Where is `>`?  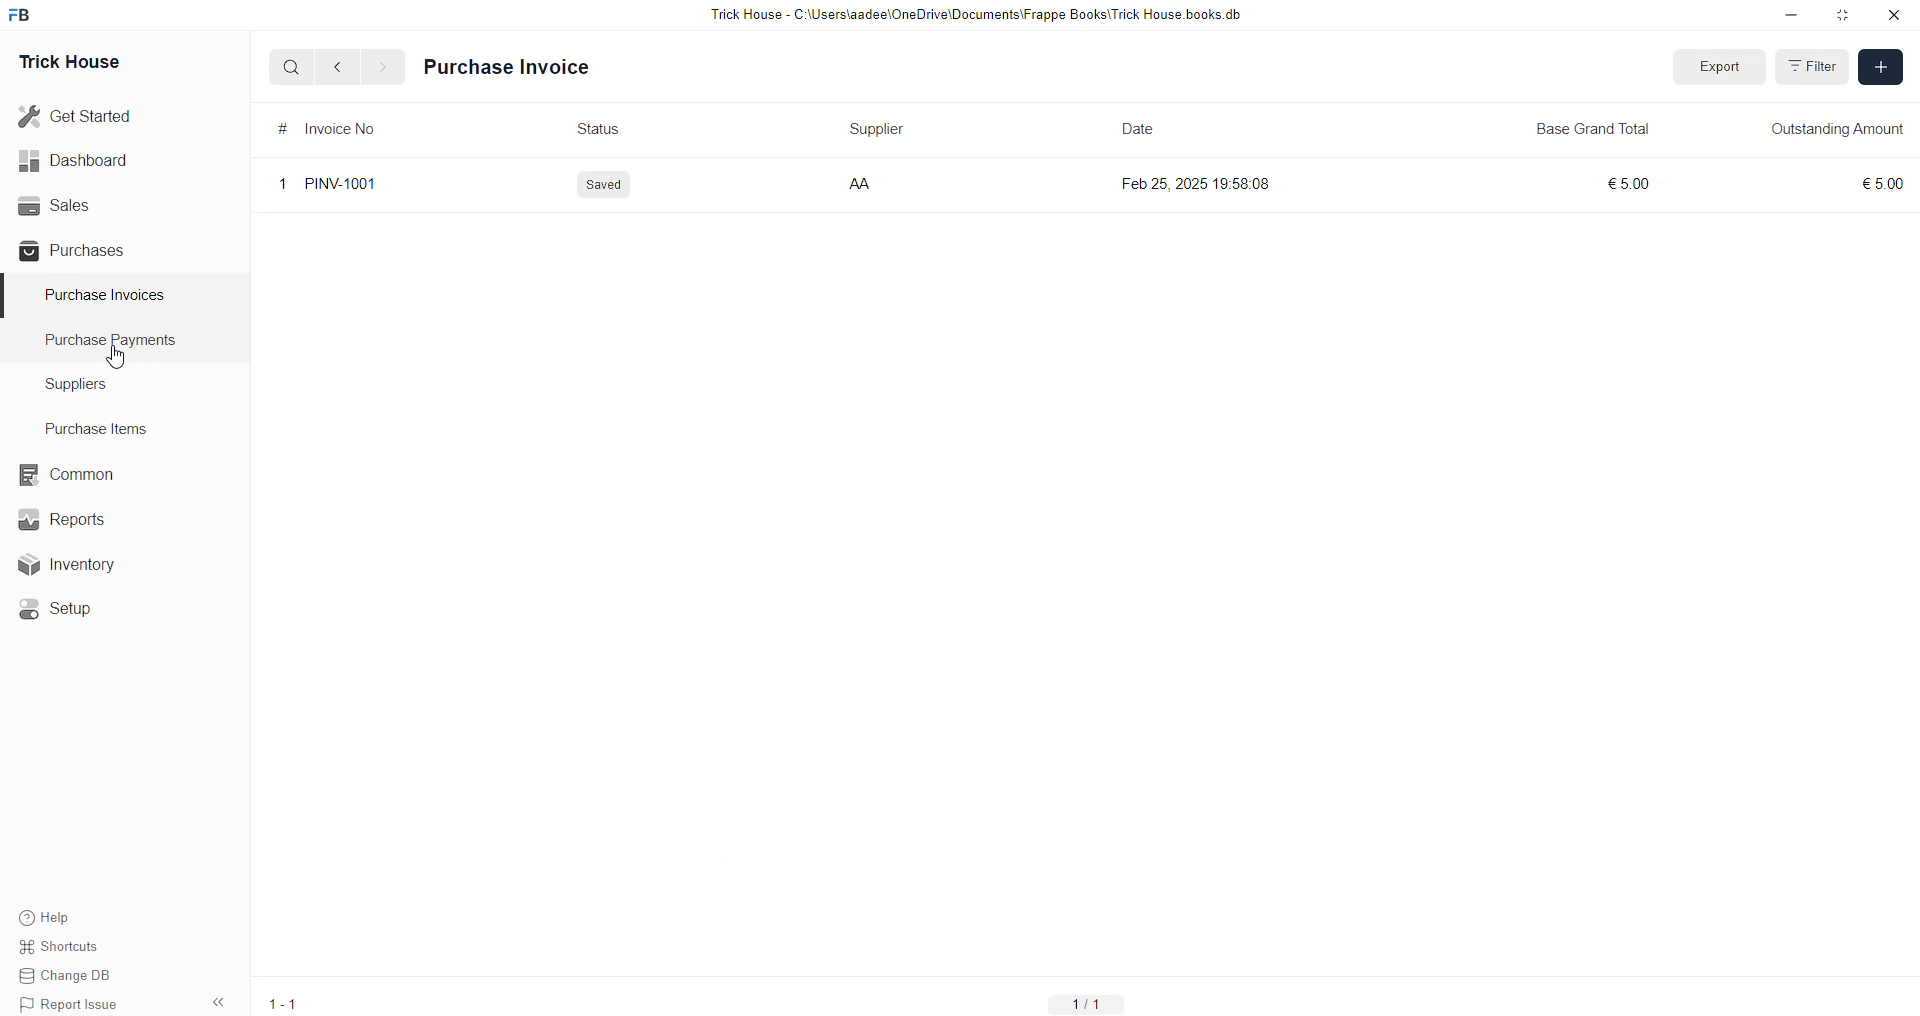
> is located at coordinates (382, 67).